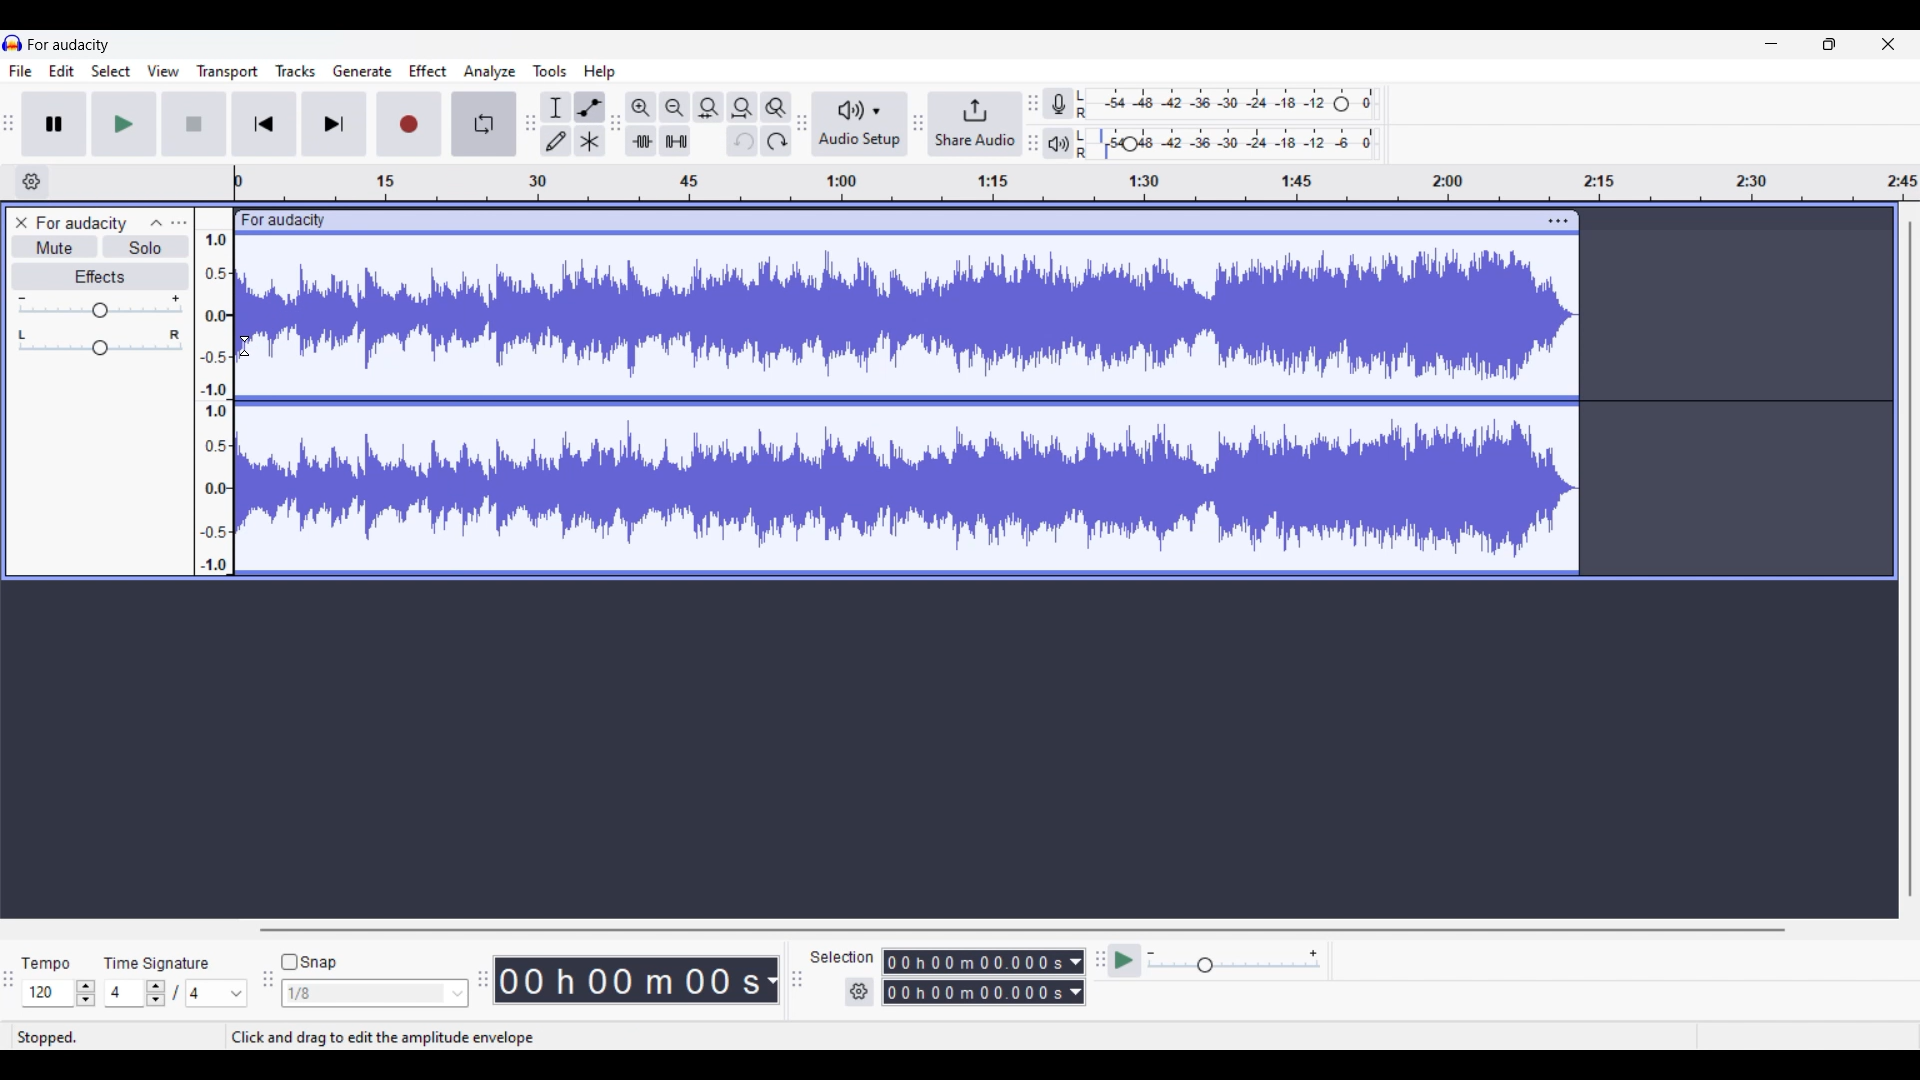 This screenshot has width=1920, height=1080. What do you see at coordinates (375, 994) in the screenshot?
I see `Snap options` at bounding box center [375, 994].